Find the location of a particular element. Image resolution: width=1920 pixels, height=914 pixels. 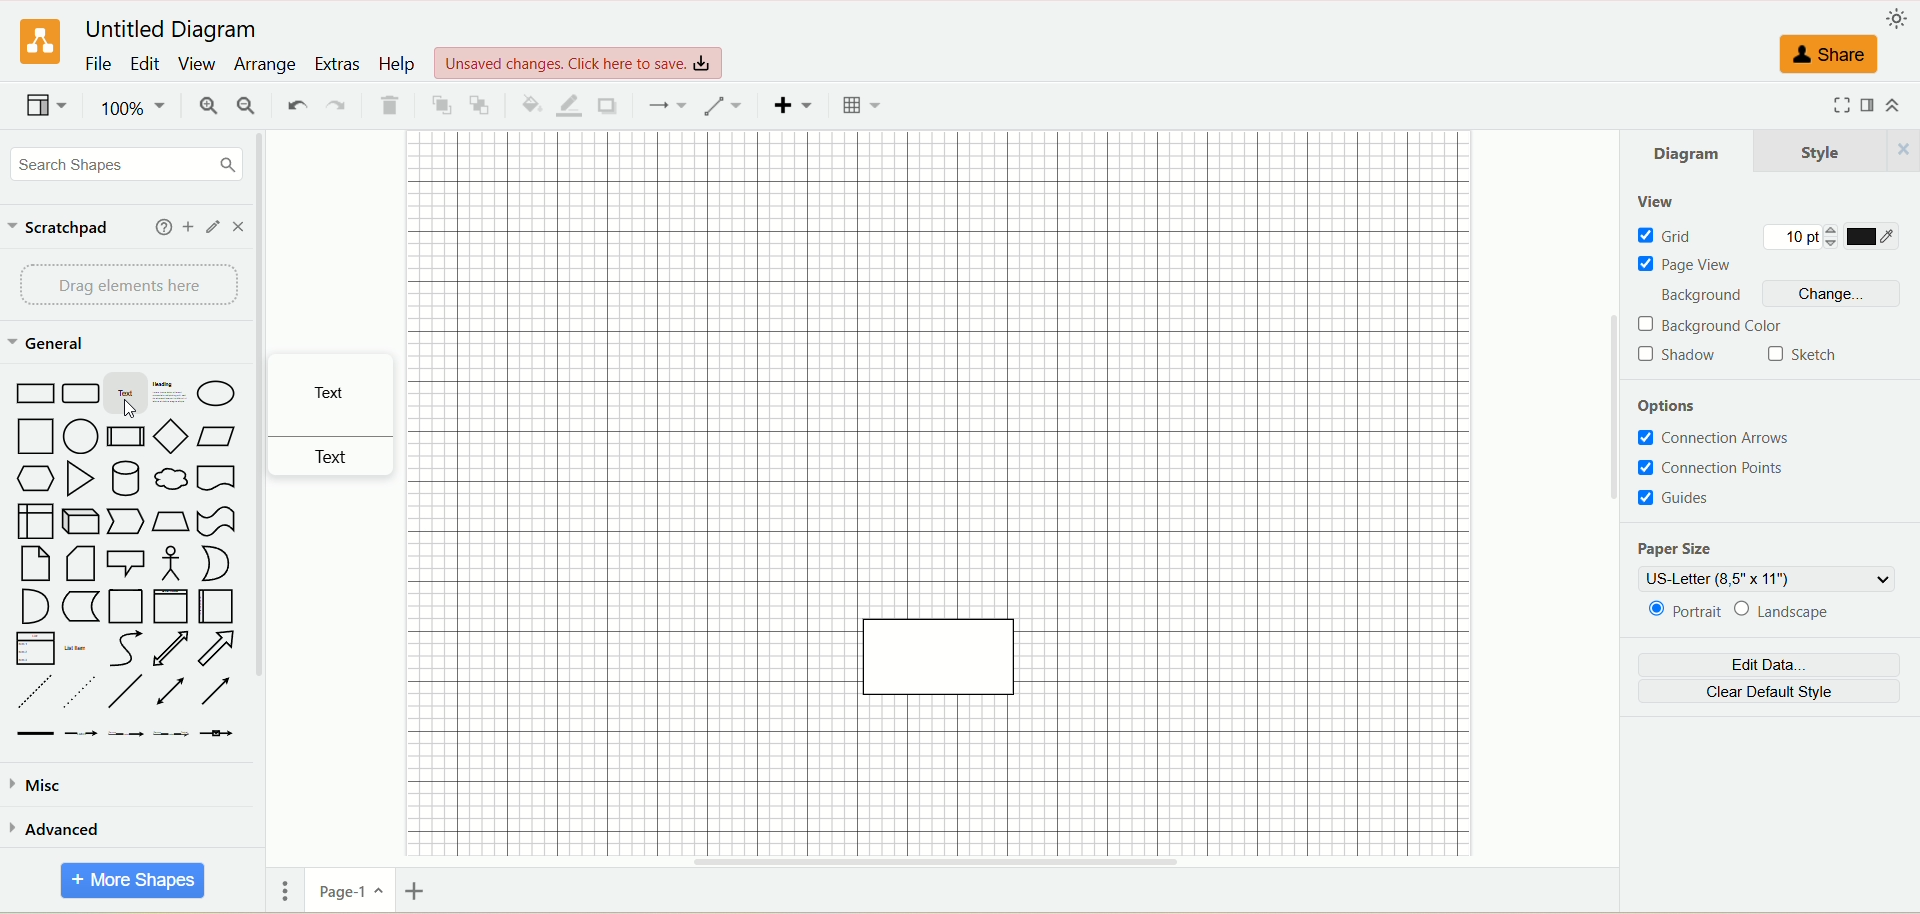

shadow is located at coordinates (613, 106).